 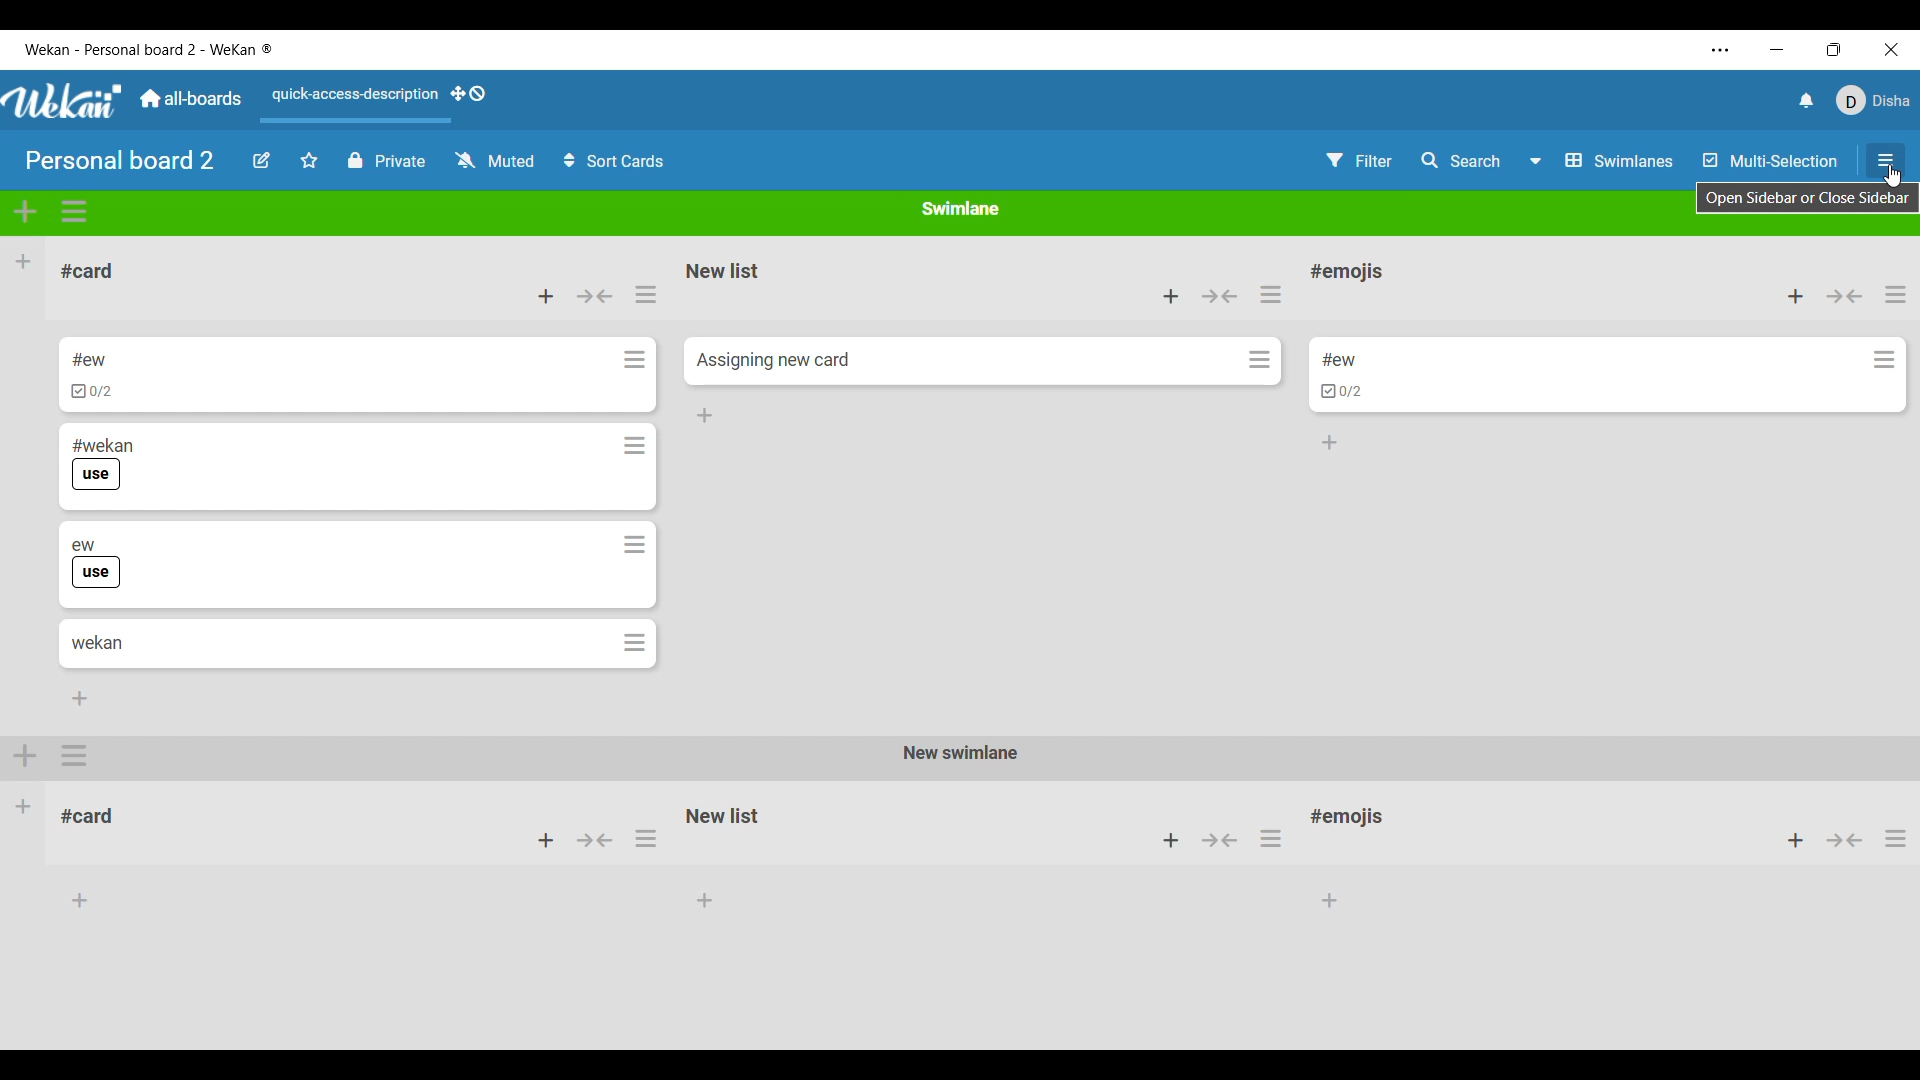 I want to click on Add card to bottom of list, so click(x=1330, y=443).